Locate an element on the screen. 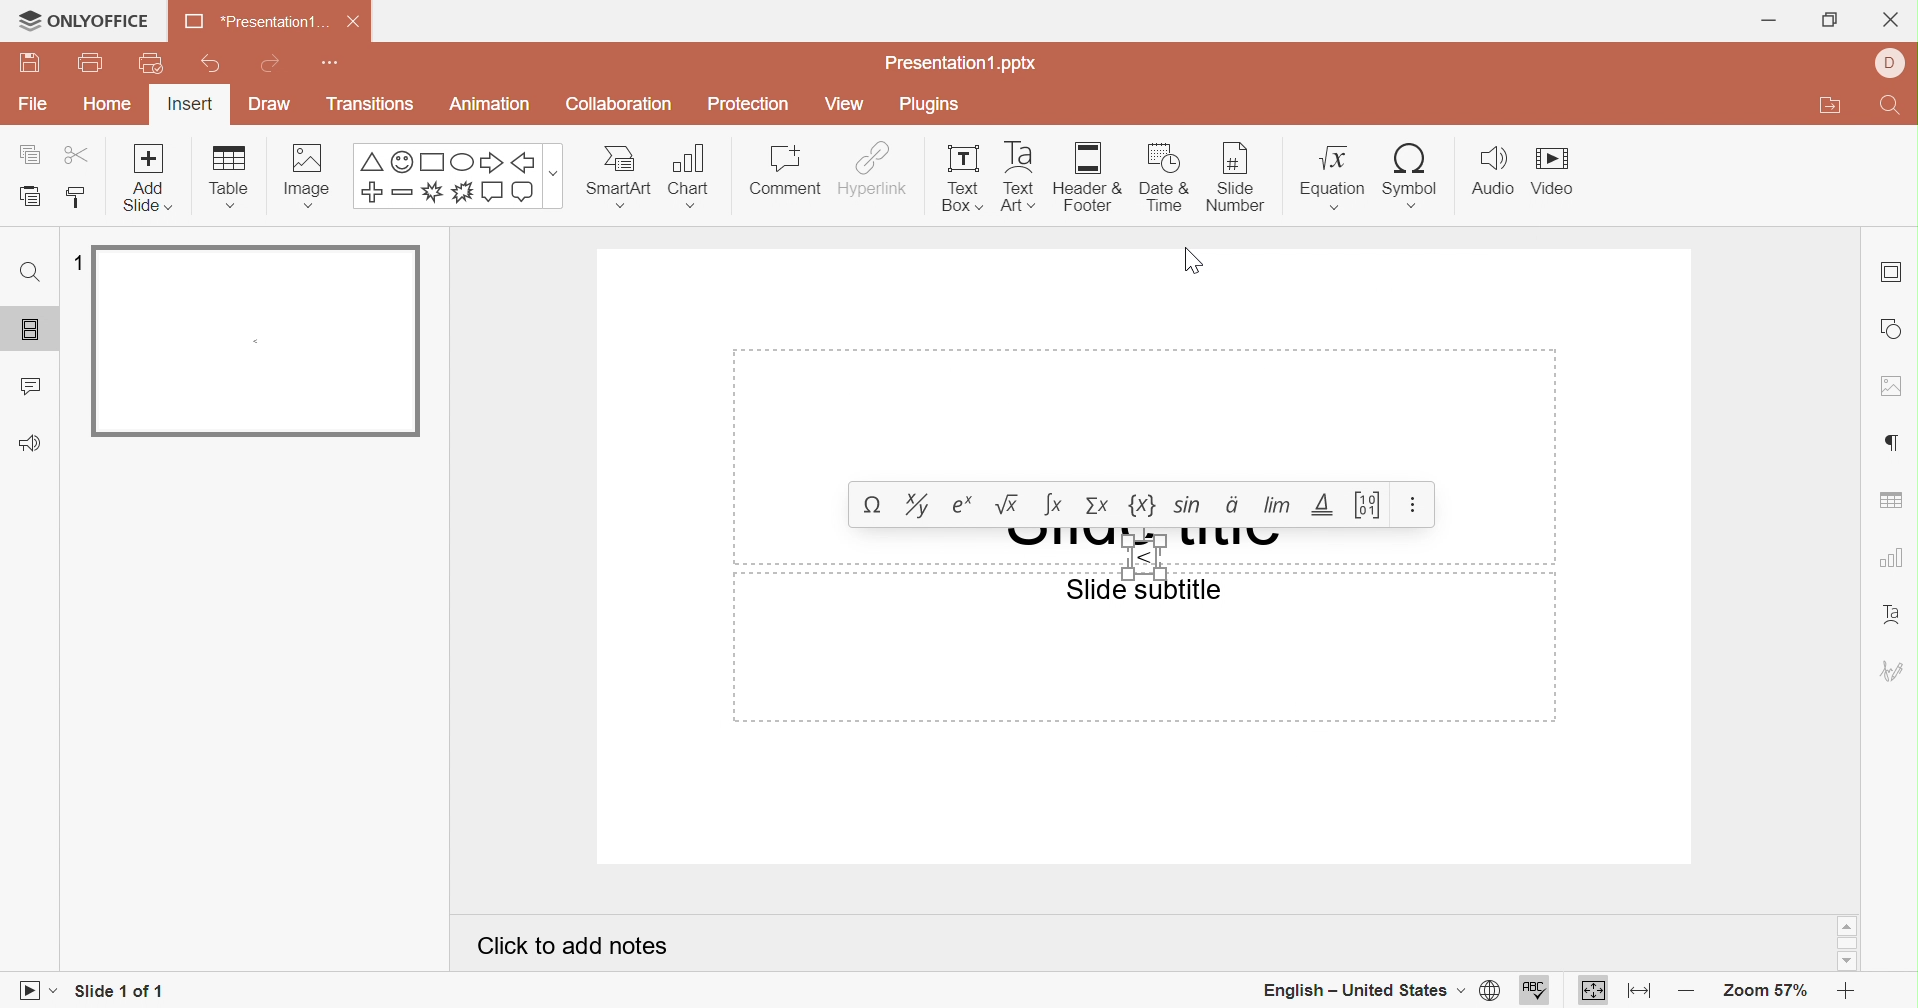 The height and width of the screenshot is (1008, 1918). Slide is located at coordinates (257, 343).